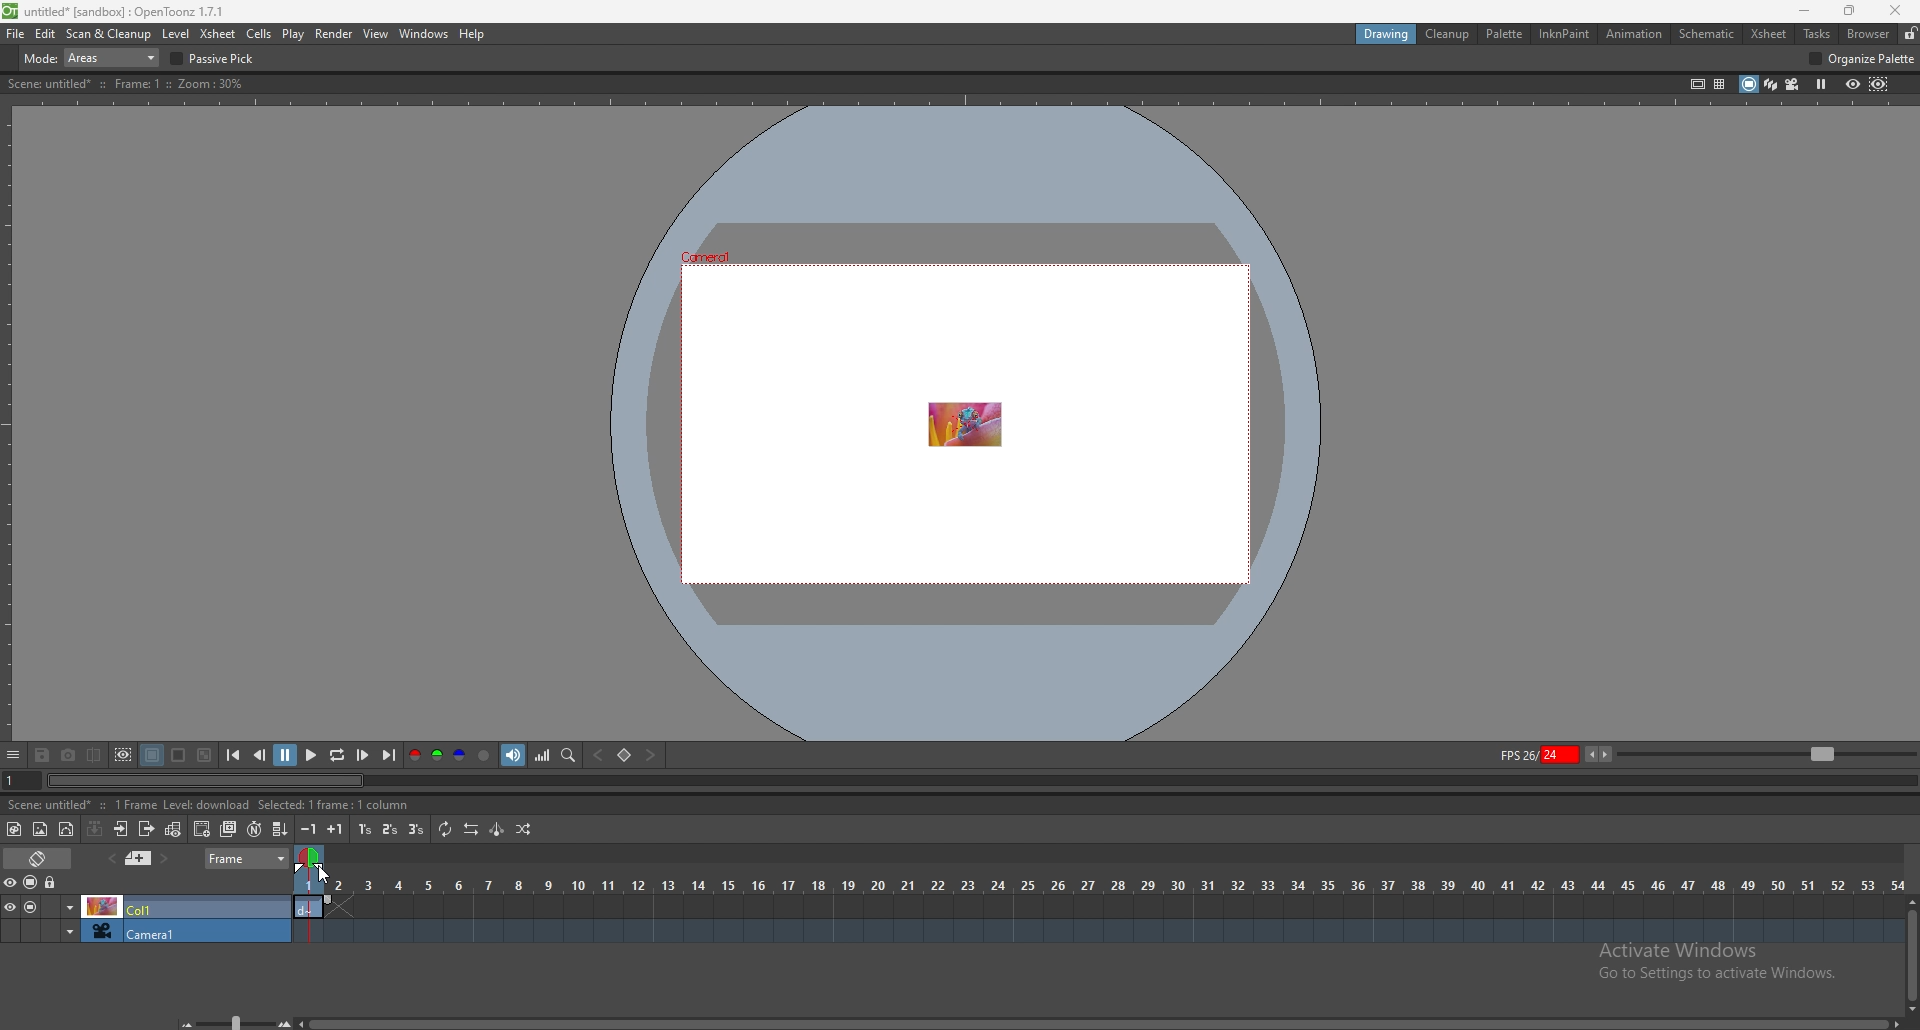 Image resolution: width=1920 pixels, height=1030 pixels. Describe the element at coordinates (125, 755) in the screenshot. I see `define sub camera` at that location.